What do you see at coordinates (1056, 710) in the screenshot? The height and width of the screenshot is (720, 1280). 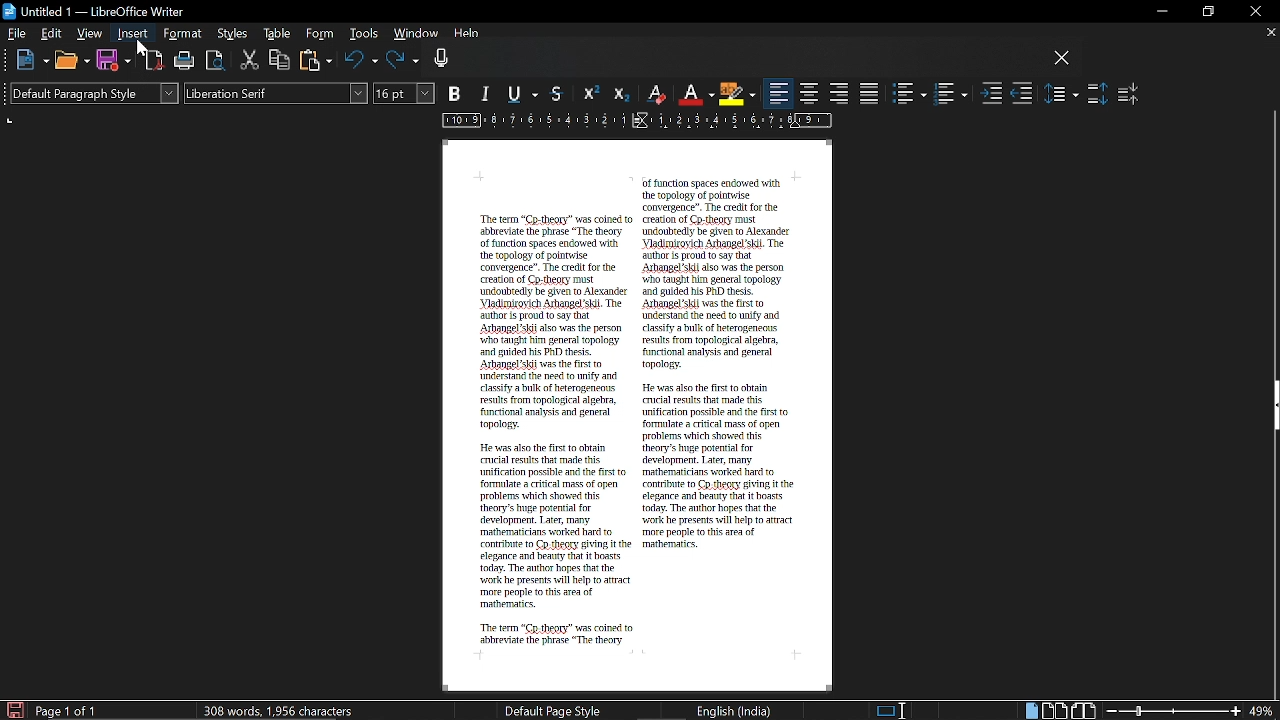 I see `Double page view` at bounding box center [1056, 710].